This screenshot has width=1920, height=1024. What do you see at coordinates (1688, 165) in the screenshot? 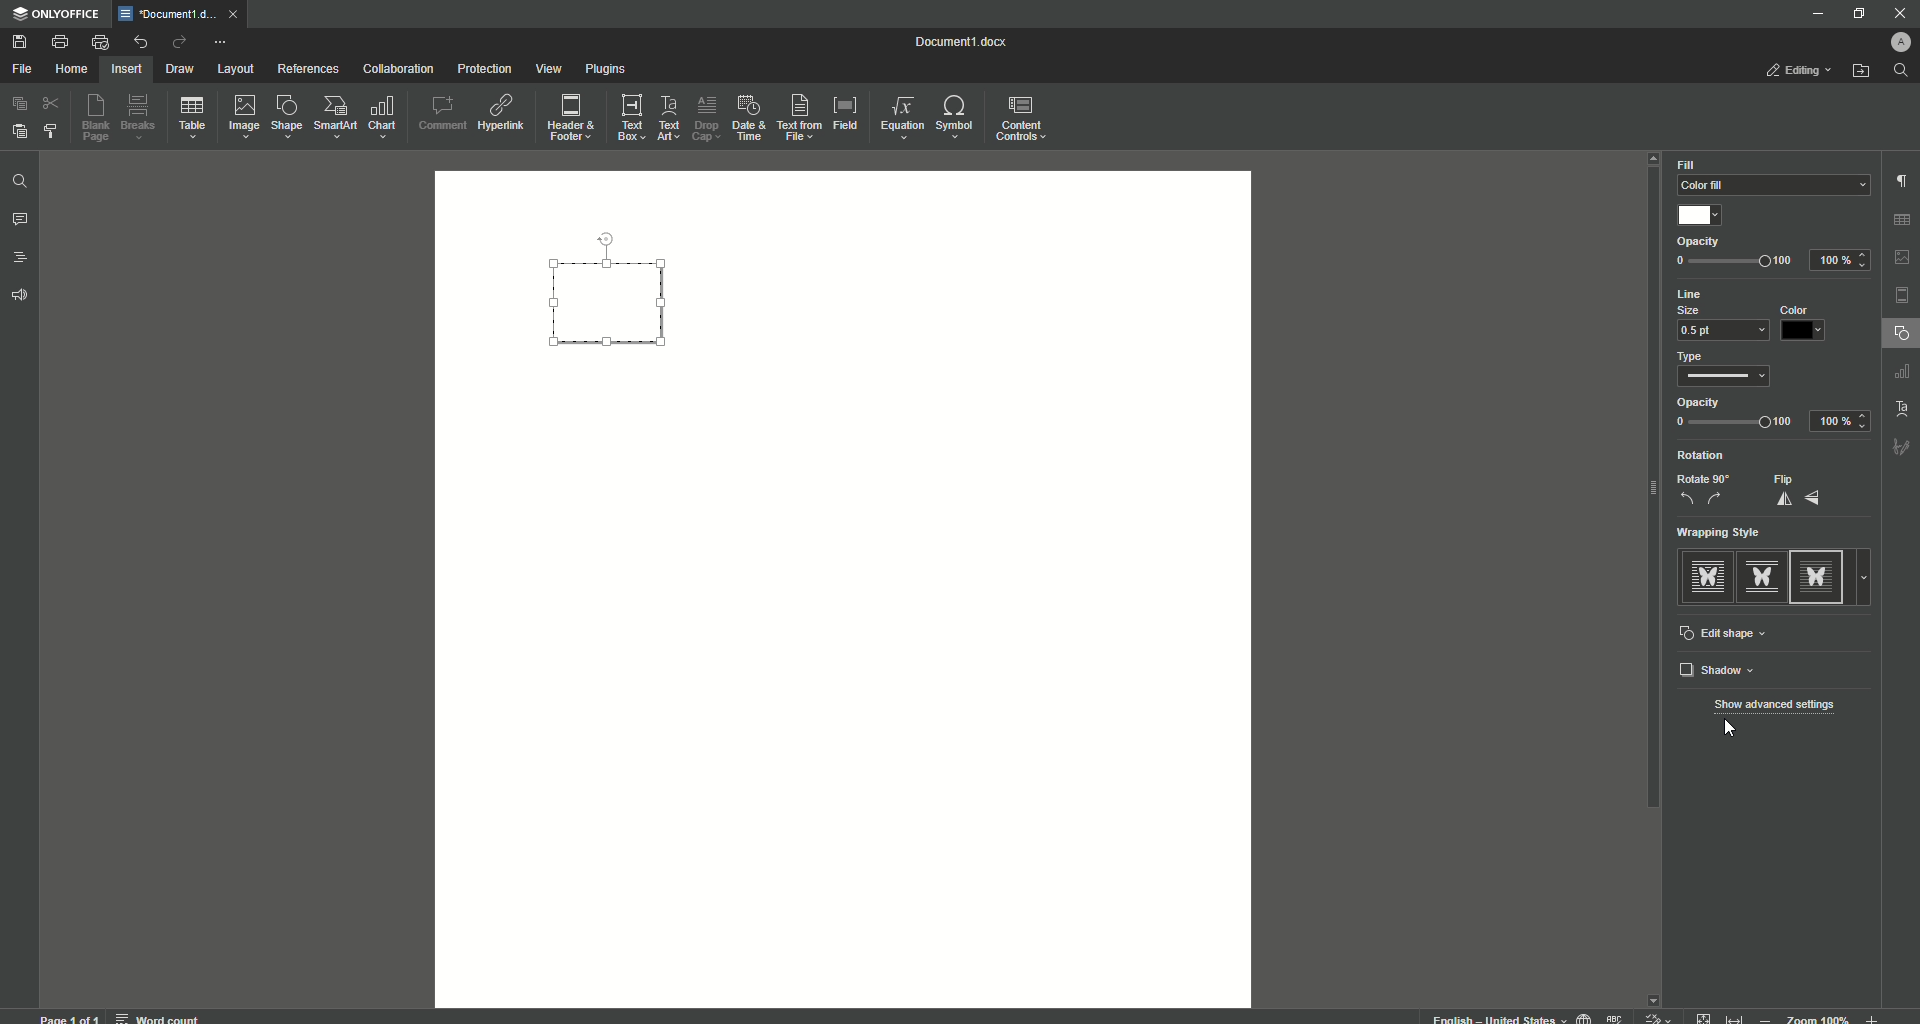
I see `Fill` at bounding box center [1688, 165].